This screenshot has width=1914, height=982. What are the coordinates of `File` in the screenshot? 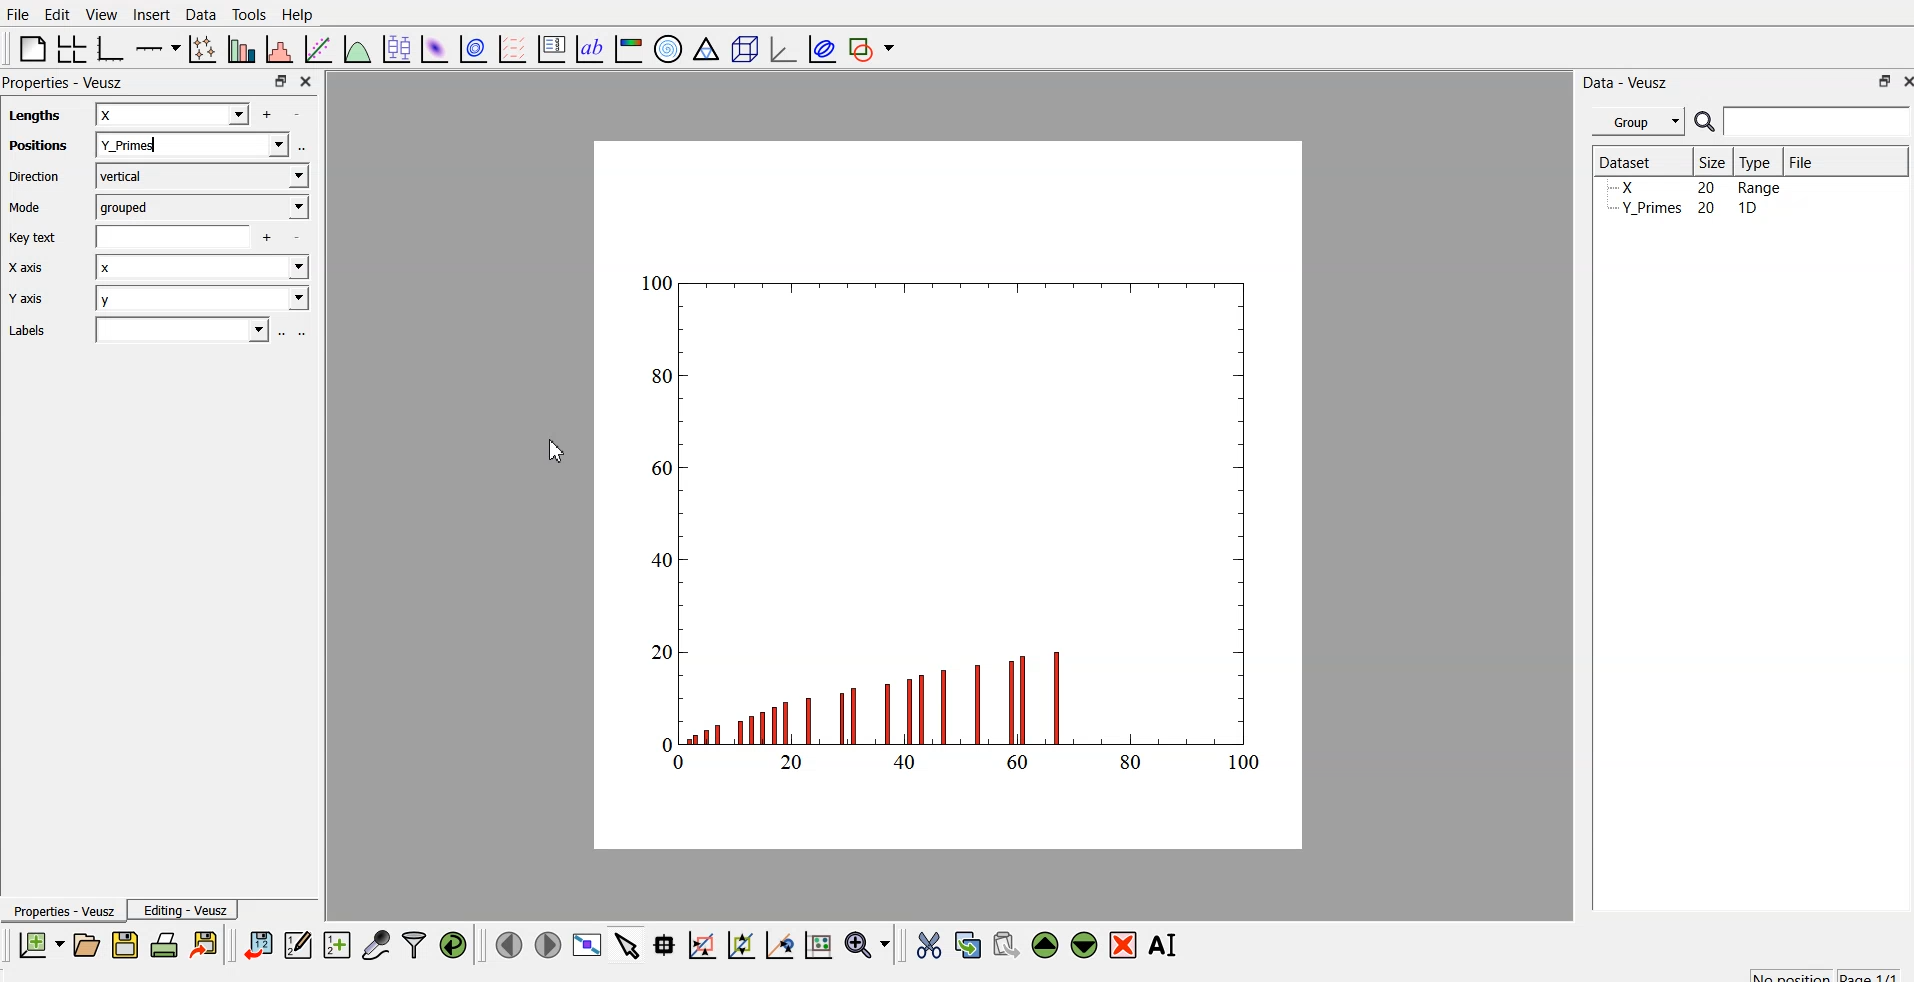 It's located at (1800, 159).